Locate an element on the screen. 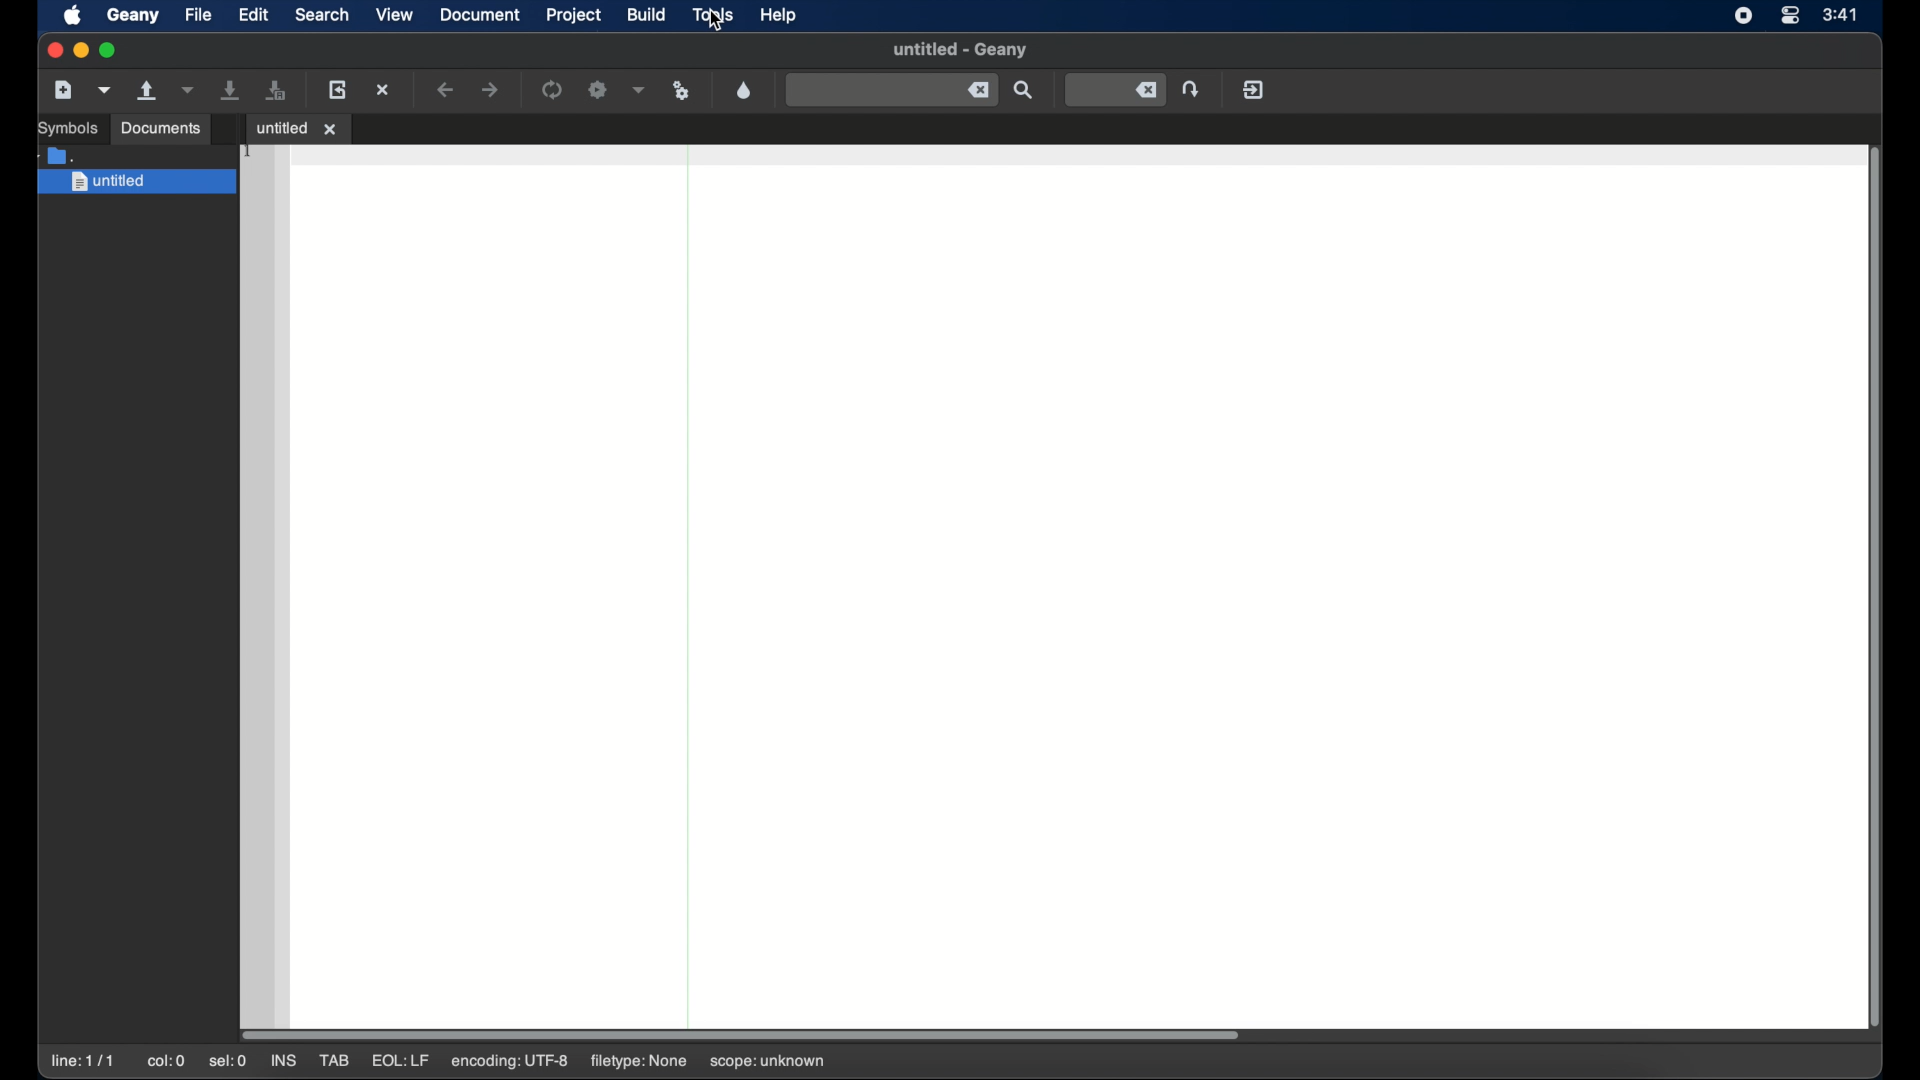 Image resolution: width=1920 pixels, height=1080 pixels. edit is located at coordinates (254, 16).